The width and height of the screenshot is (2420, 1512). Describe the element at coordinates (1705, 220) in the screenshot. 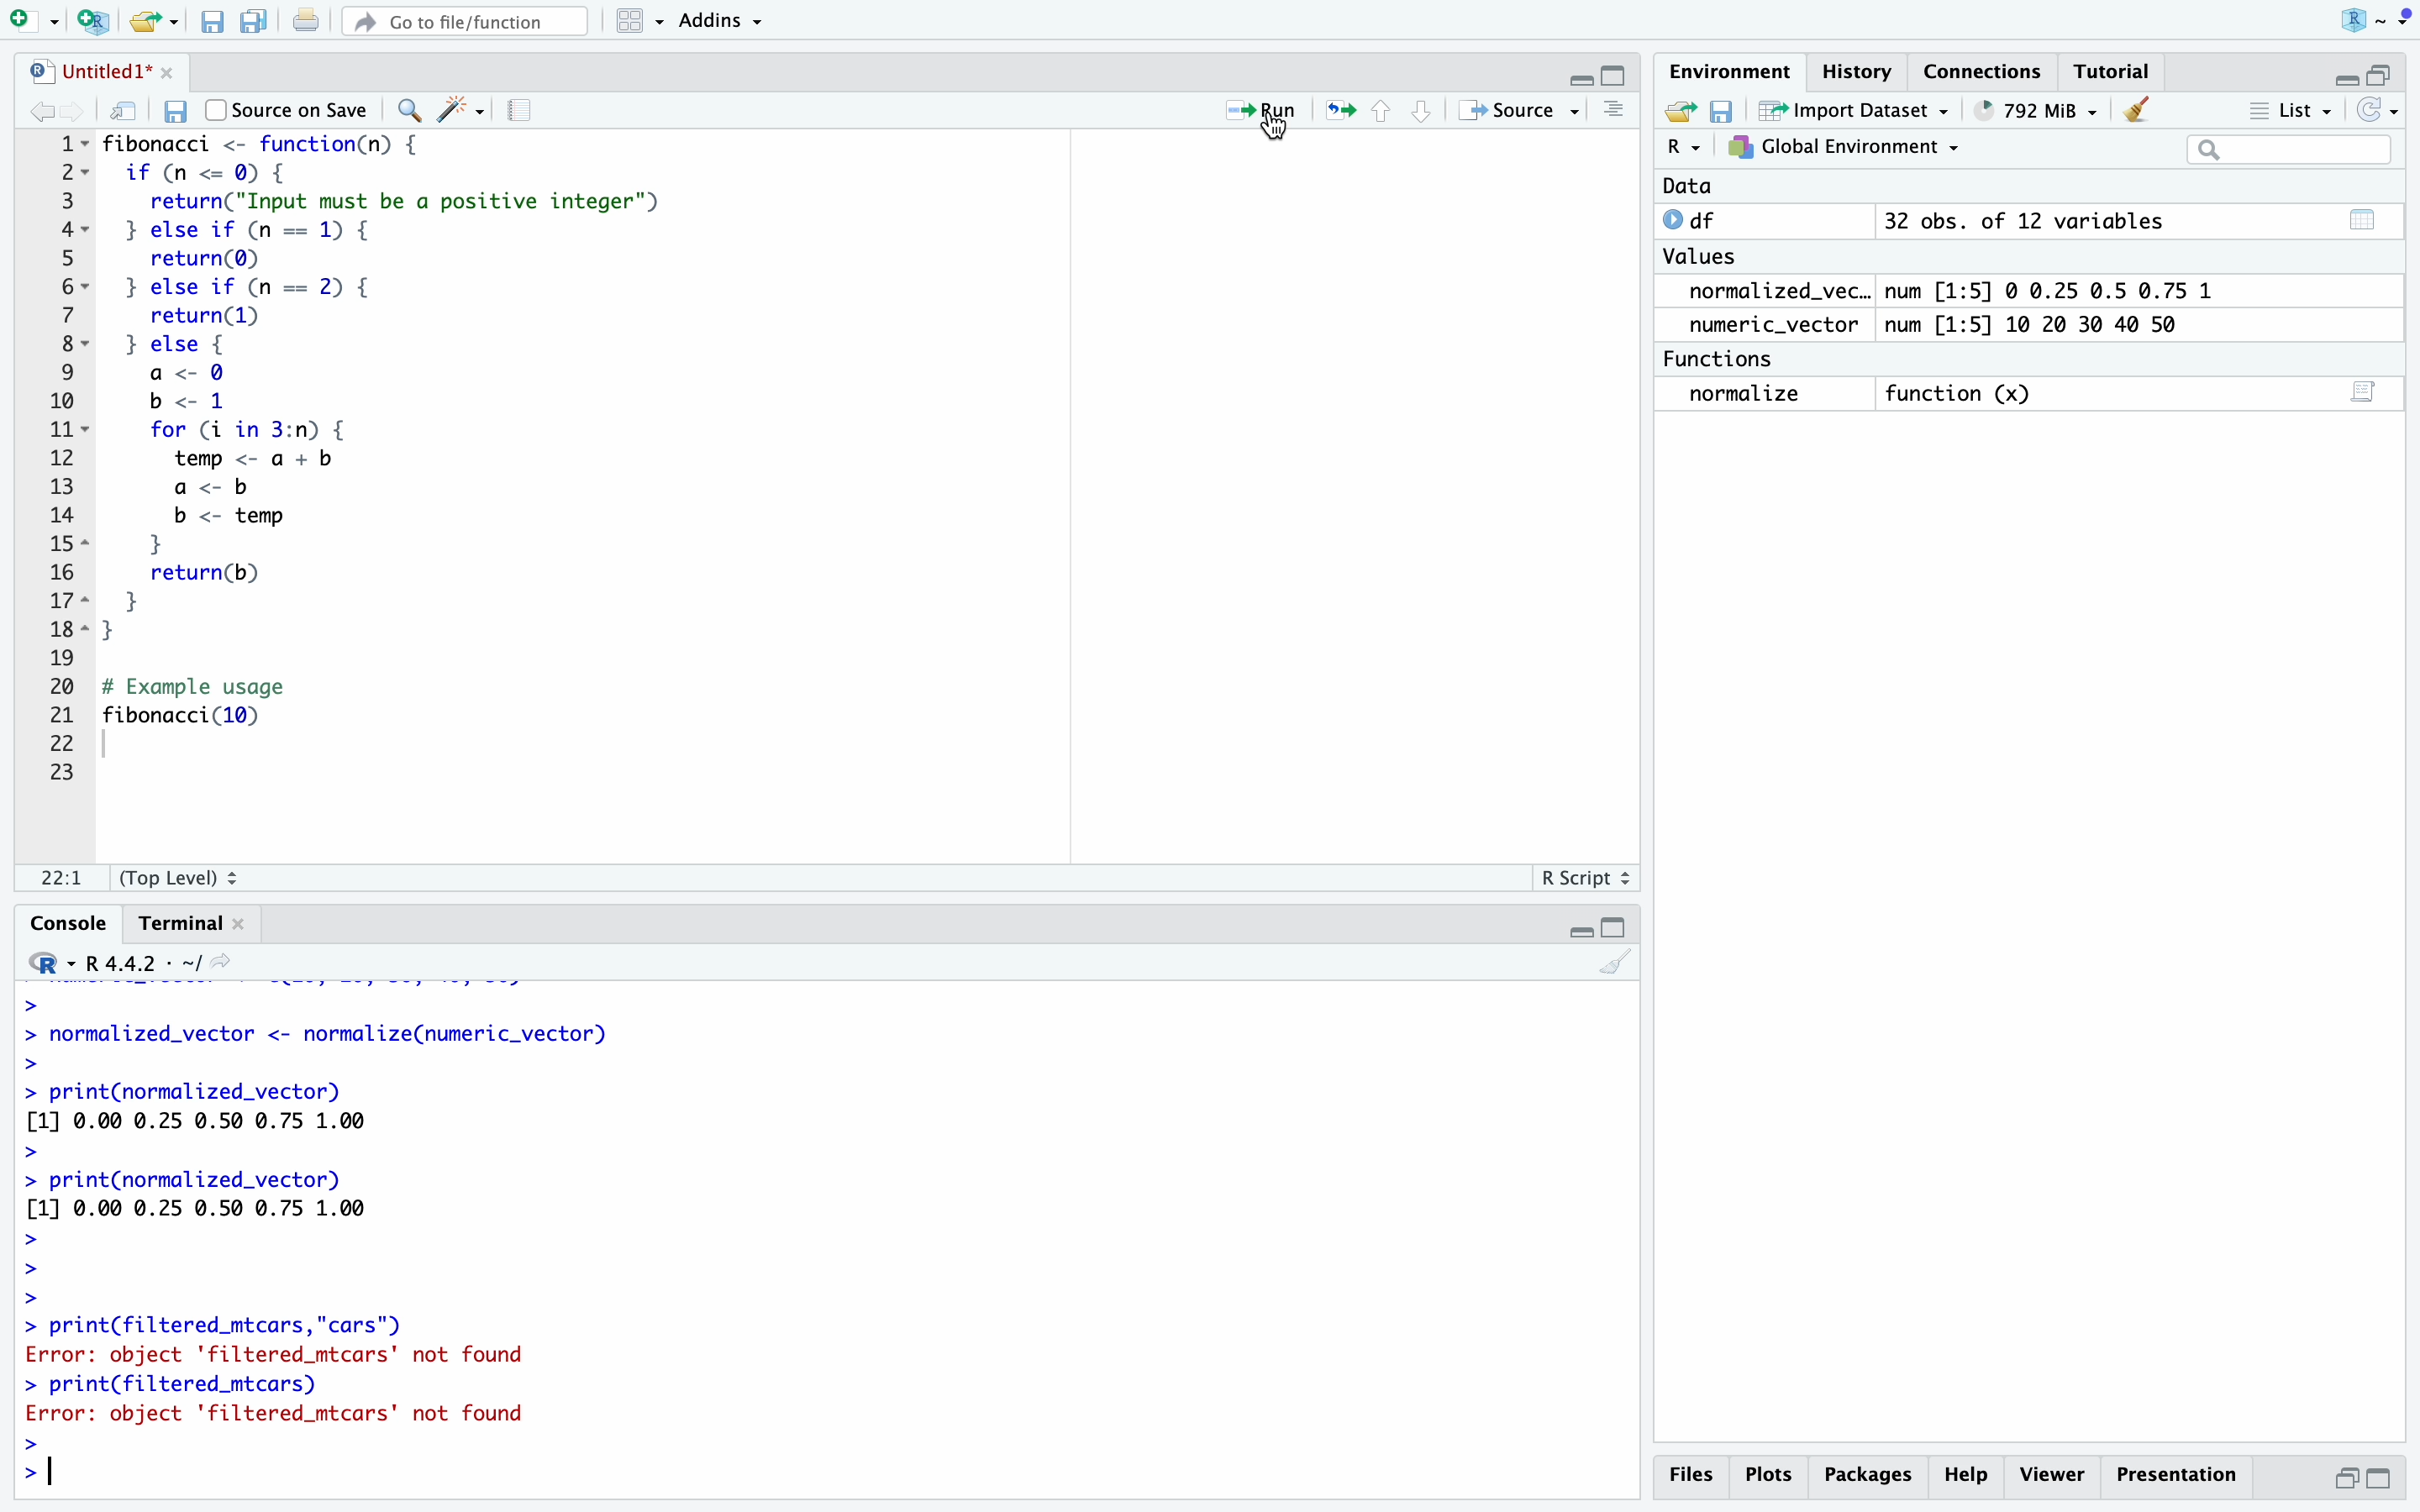

I see `df` at that location.